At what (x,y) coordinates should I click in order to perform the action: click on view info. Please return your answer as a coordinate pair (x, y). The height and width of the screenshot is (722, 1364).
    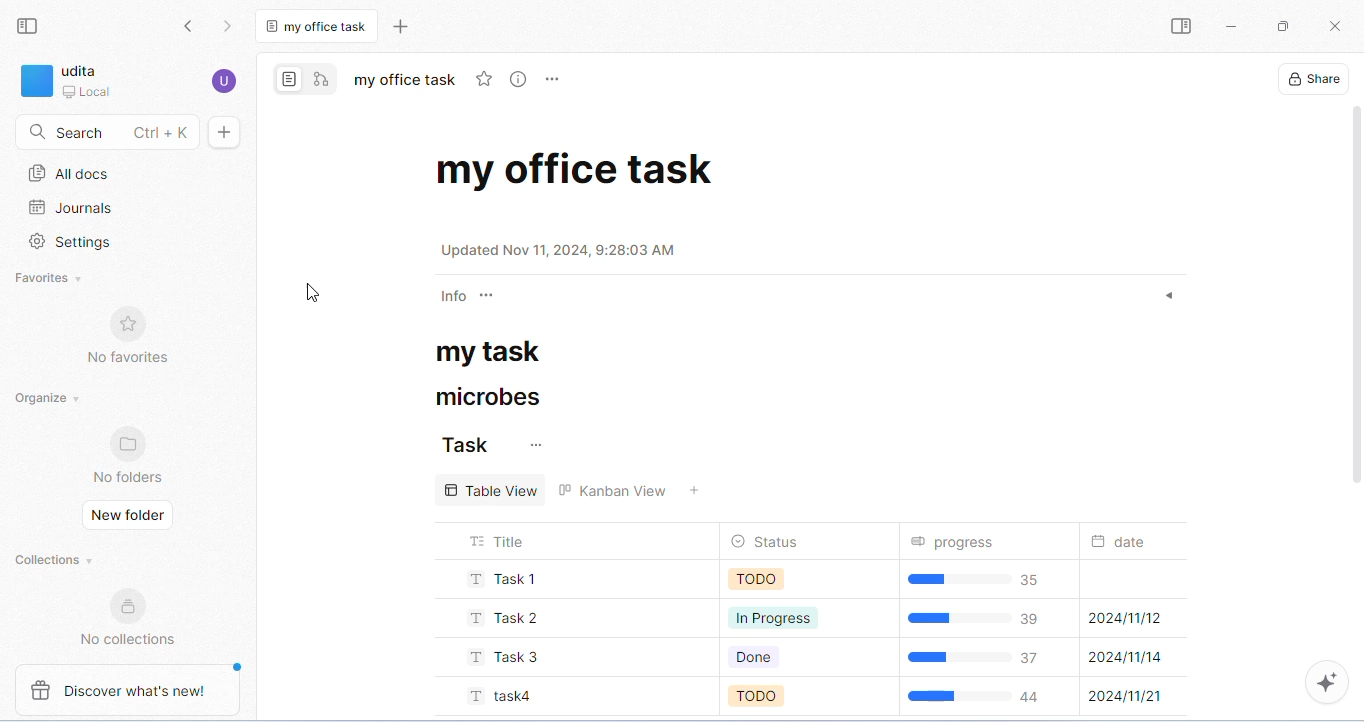
    Looking at the image, I should click on (521, 79).